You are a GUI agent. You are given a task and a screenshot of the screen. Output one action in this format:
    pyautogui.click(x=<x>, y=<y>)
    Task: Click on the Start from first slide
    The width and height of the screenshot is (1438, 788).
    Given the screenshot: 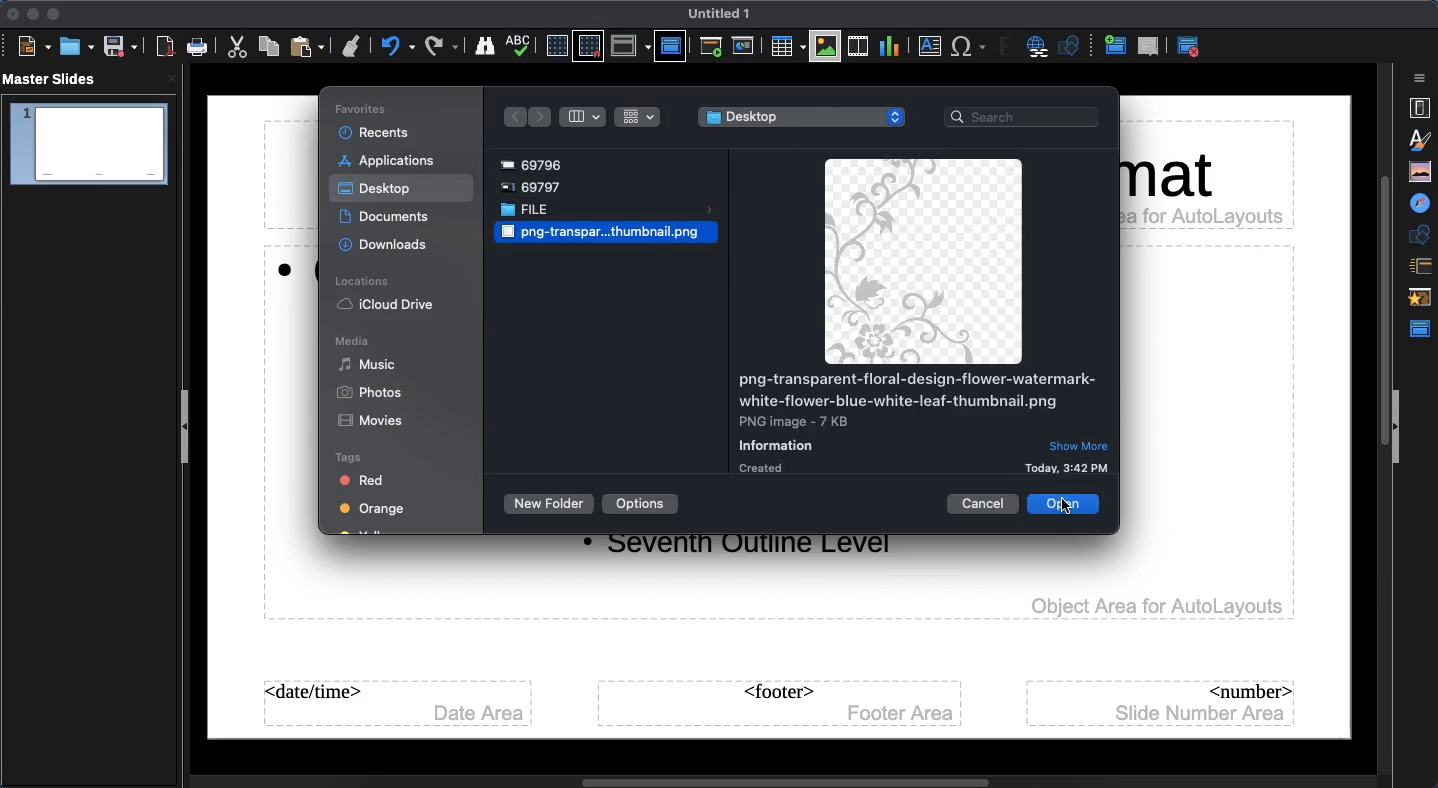 What is the action you would take?
    pyautogui.click(x=713, y=49)
    